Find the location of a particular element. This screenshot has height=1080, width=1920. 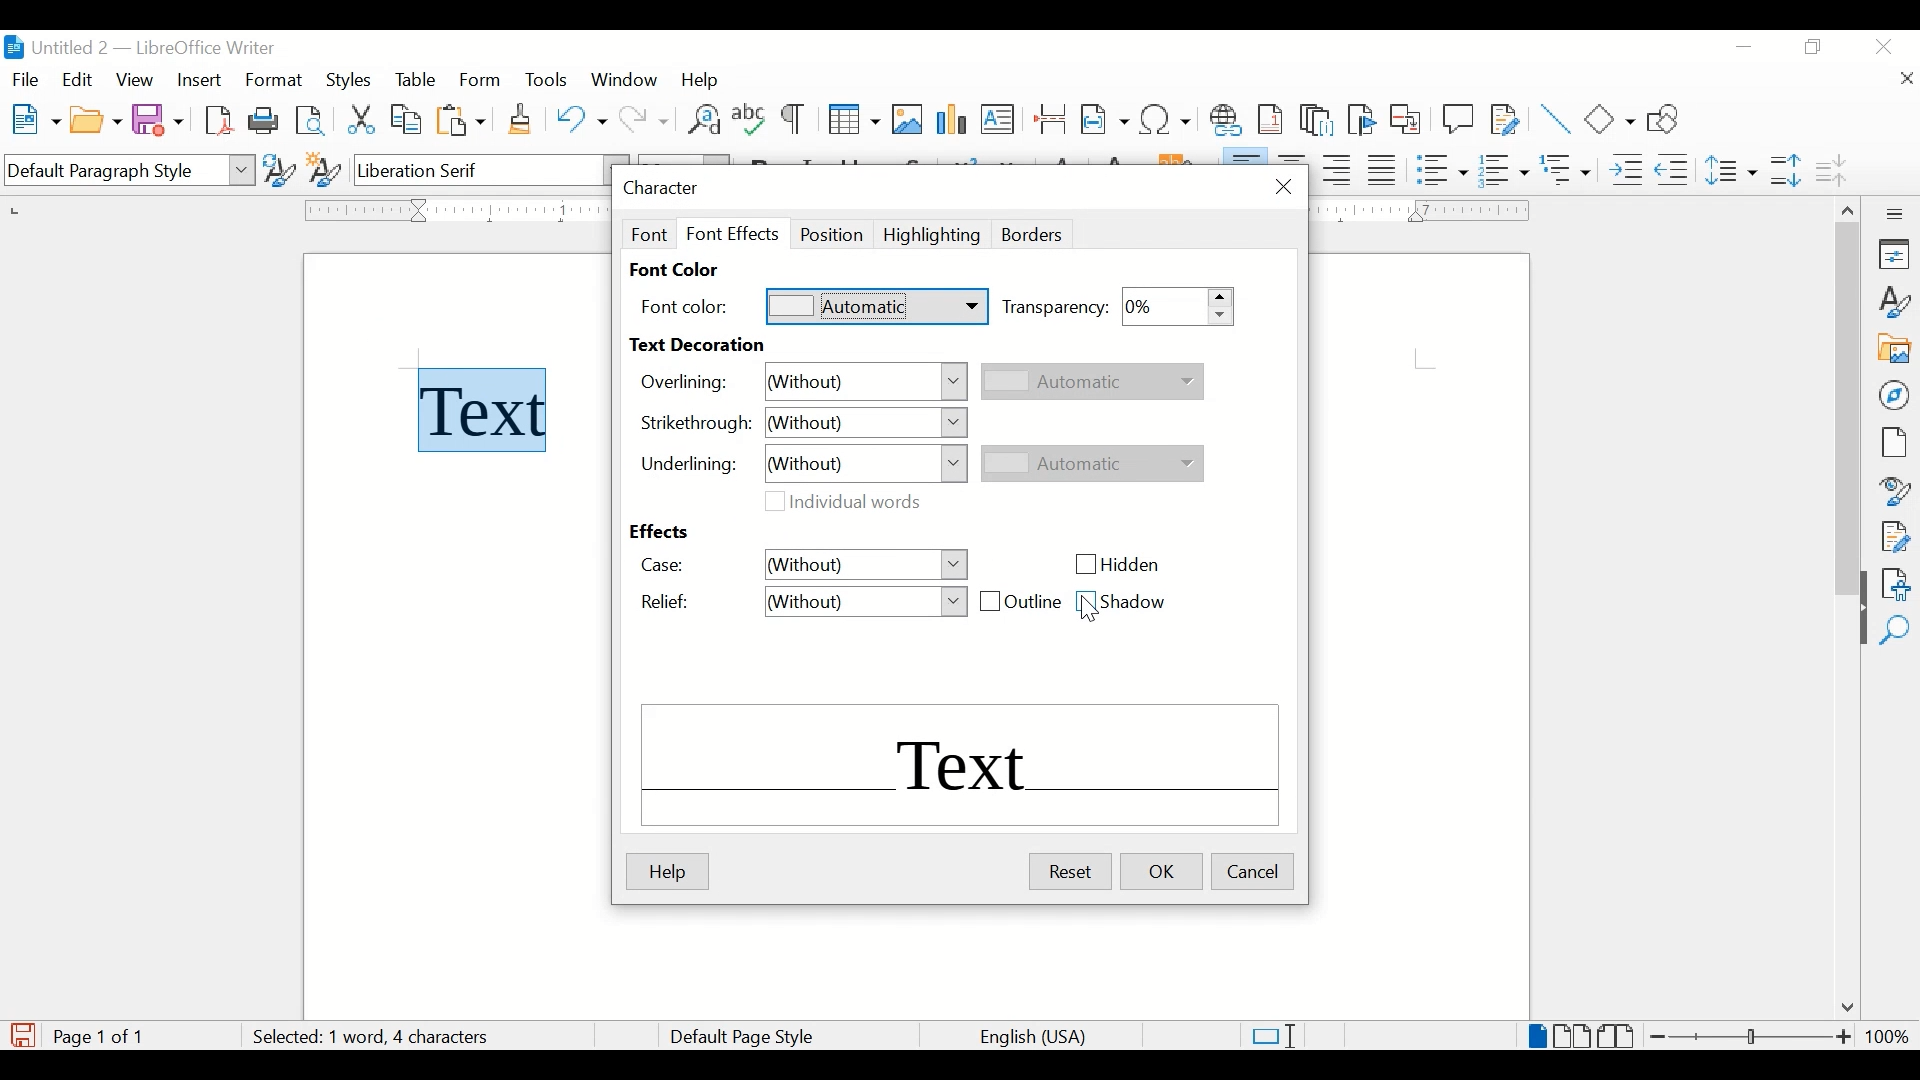

borders is located at coordinates (1035, 235).